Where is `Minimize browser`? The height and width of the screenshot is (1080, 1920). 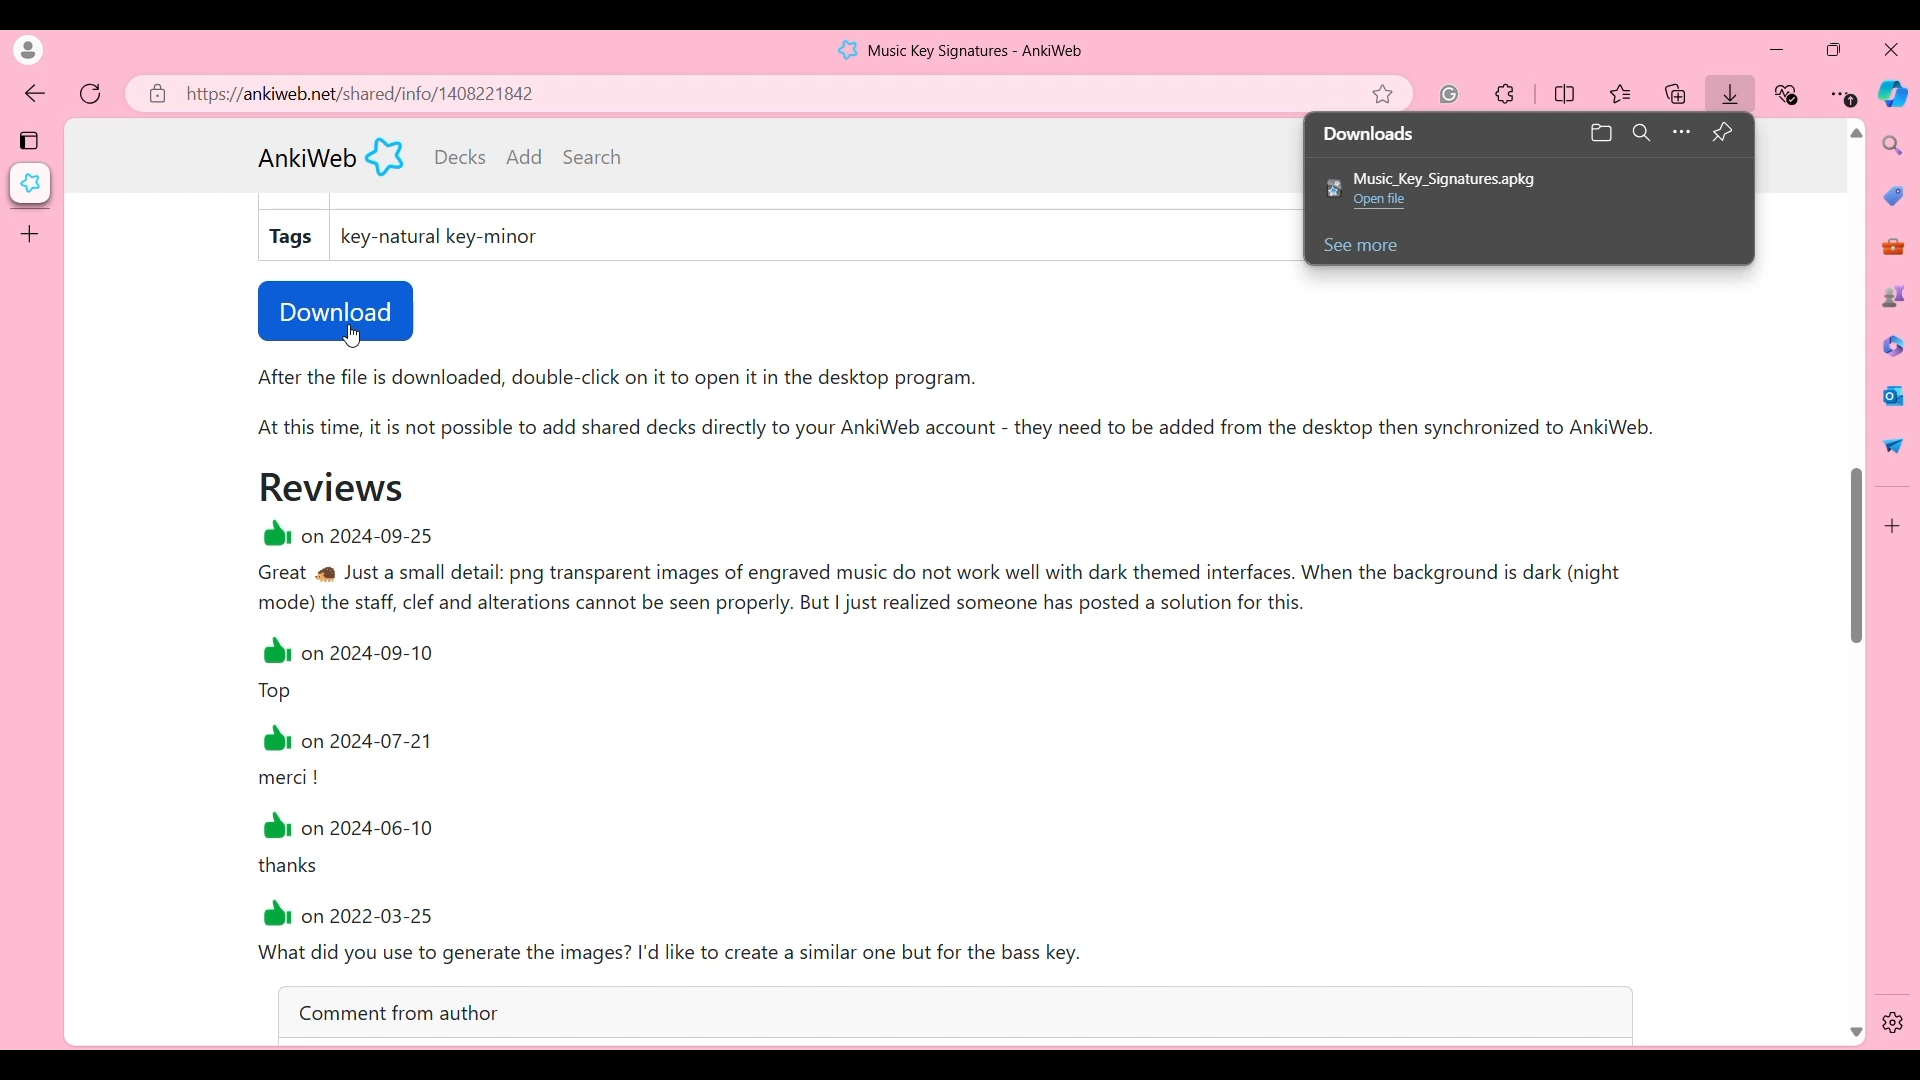
Minimize browser is located at coordinates (1776, 49).